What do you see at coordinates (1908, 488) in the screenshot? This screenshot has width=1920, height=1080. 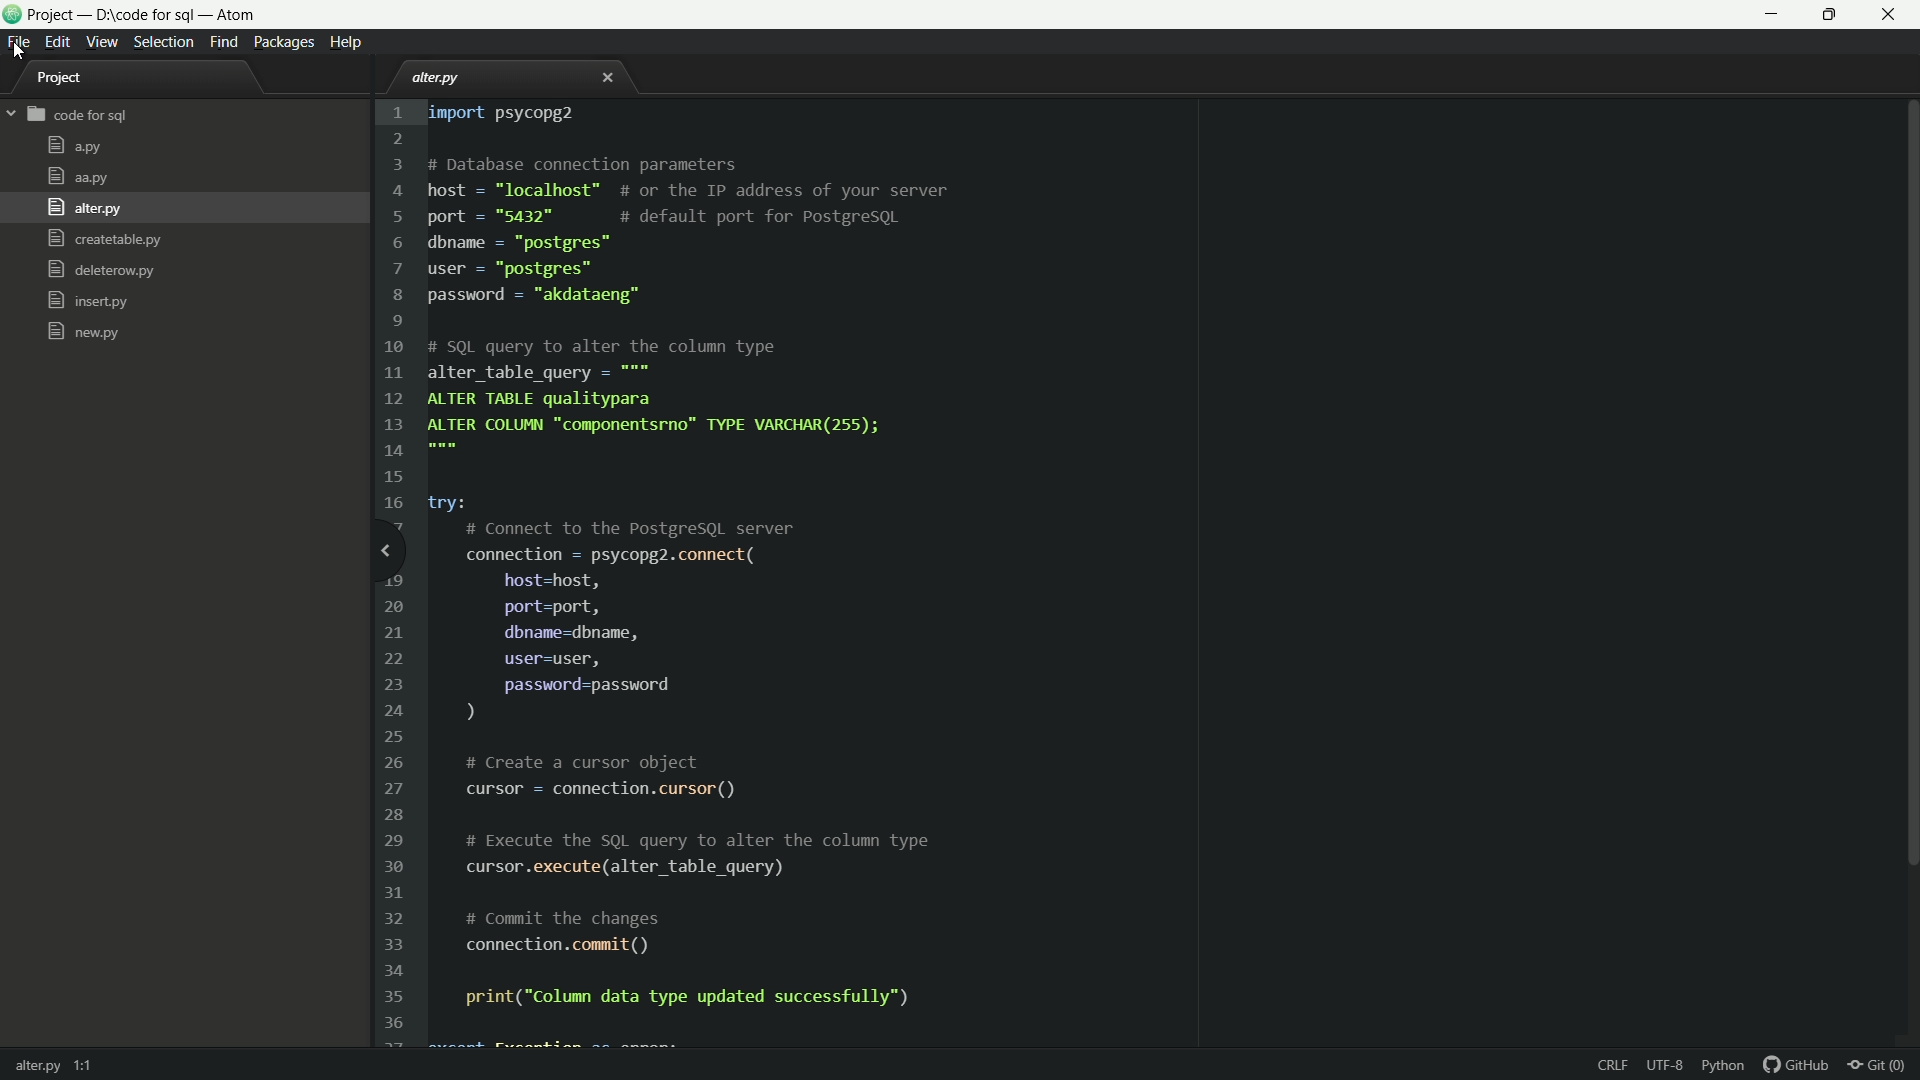 I see `scroll bar` at bounding box center [1908, 488].